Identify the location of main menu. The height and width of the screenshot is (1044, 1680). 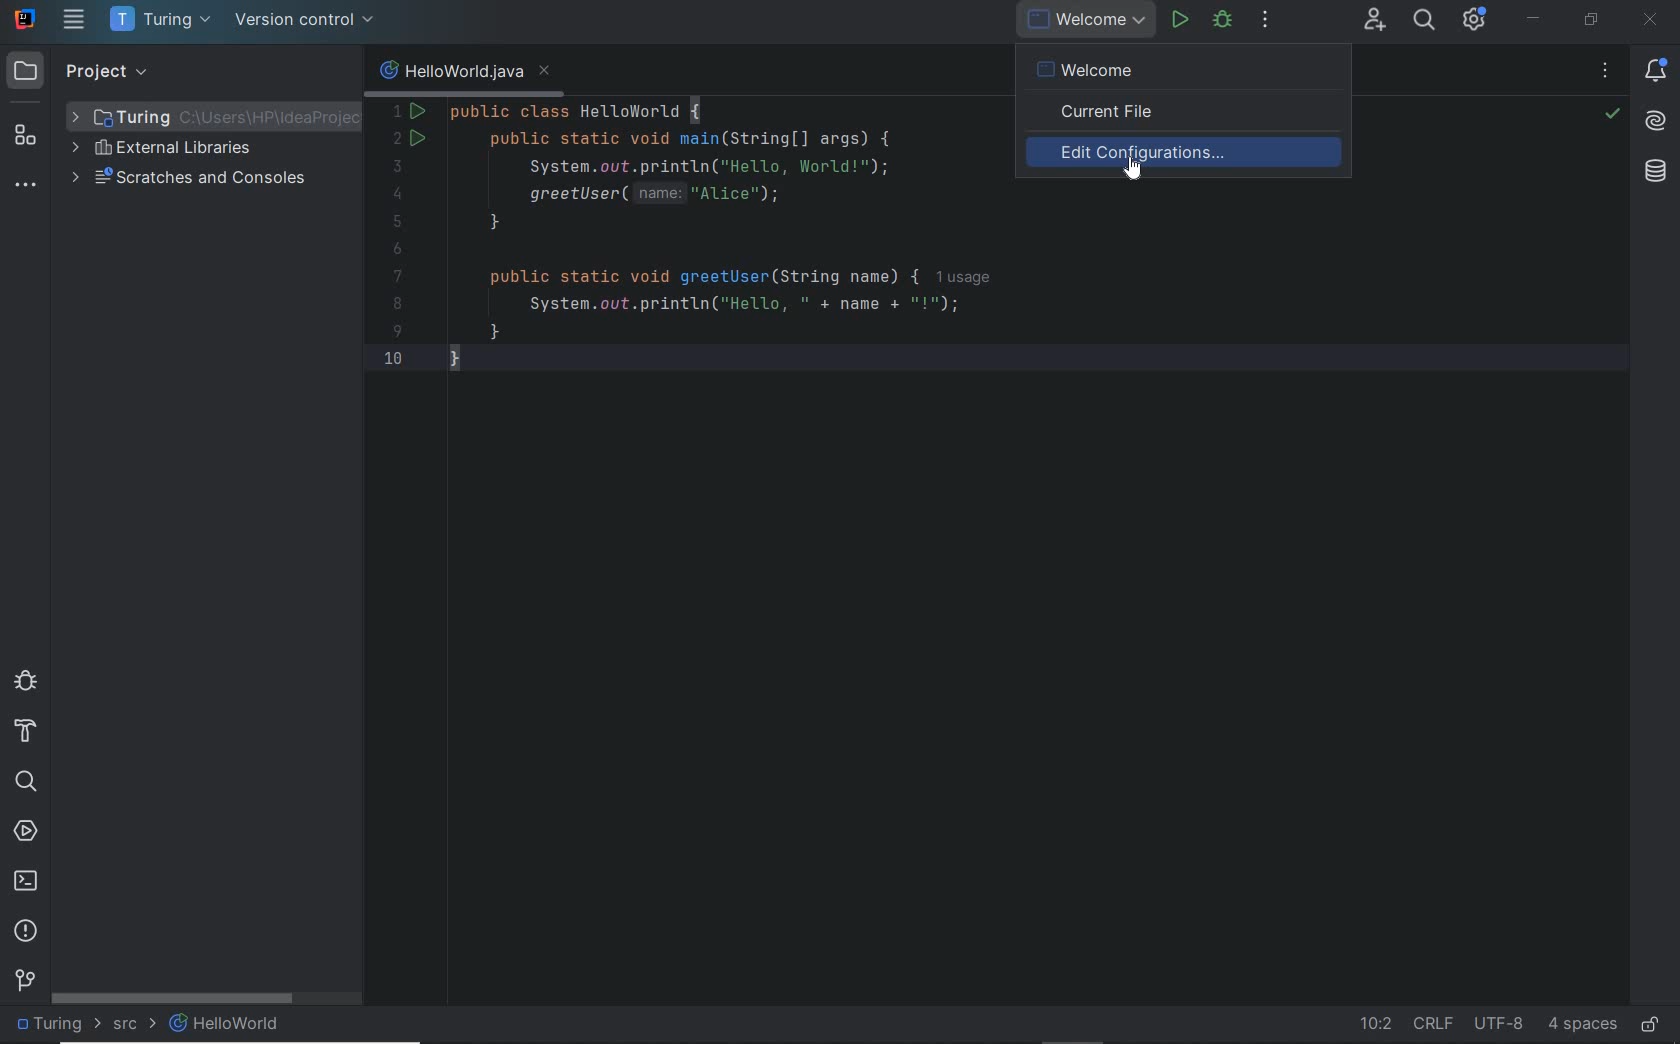
(75, 19).